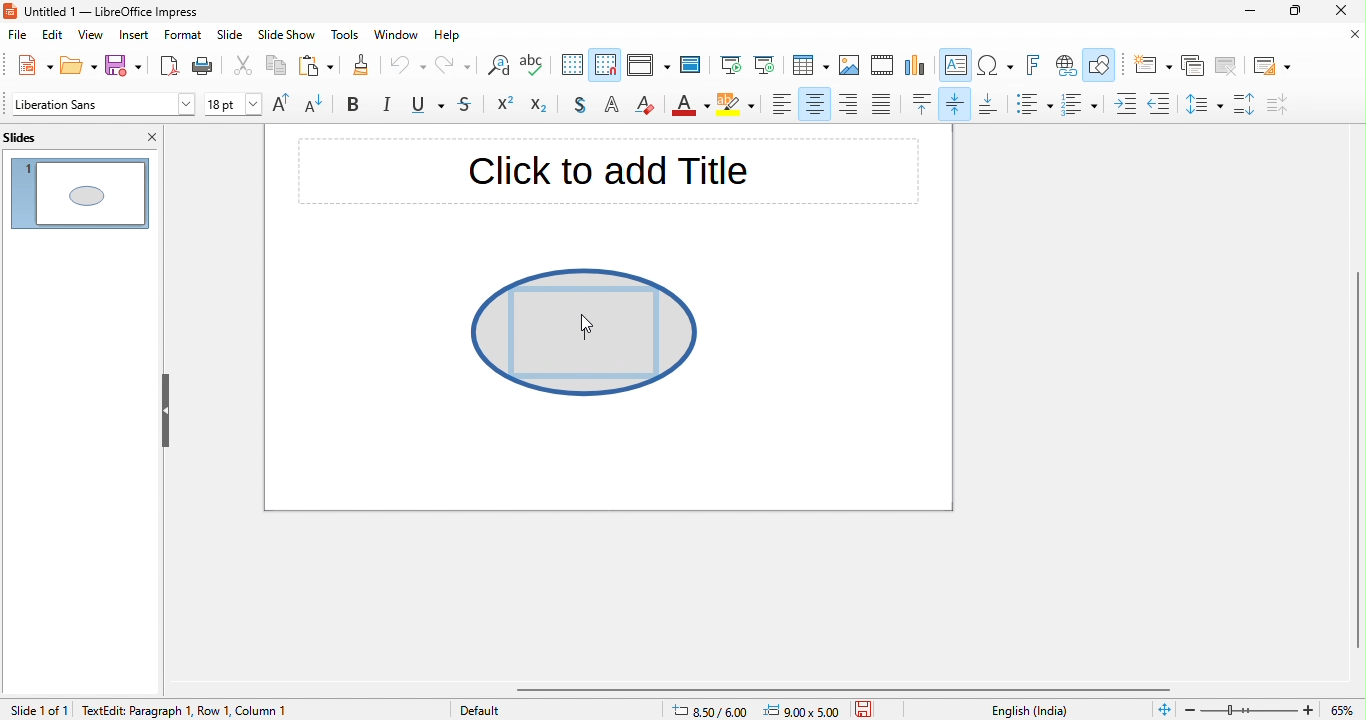  I want to click on apply outline attribute to font, so click(611, 107).